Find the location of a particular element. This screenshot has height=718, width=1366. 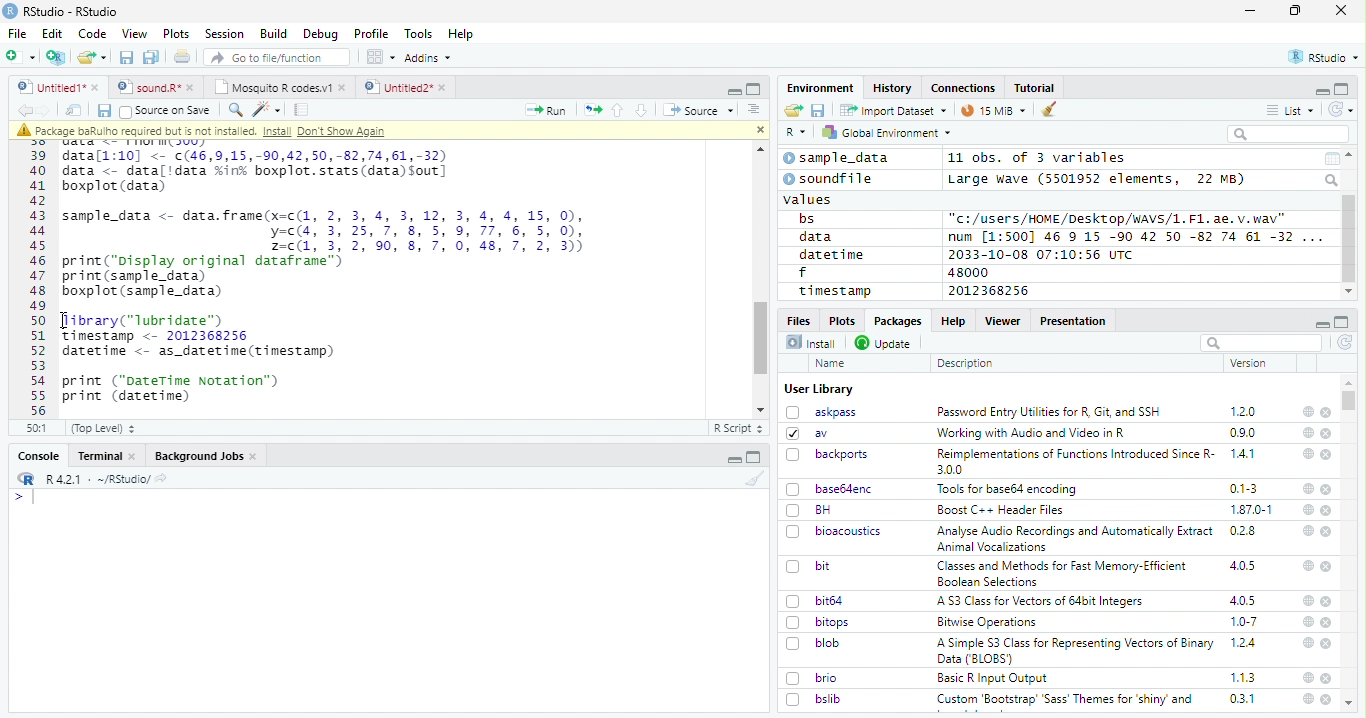

data[1:10] <- c(46,9,15,-90,42,50,-82,74,61,-32)

data <_ data[!data ink boxplot.stats(data)sout]

boxplot (data)

sample_data <- data.frame(x=c(1, 2, 3, 4, 3, 12, 3, 4, 4, 15, 0),
y-c(4, 3, 25,7, 8,5, 9,77, 6,5, 0),
2=c(1, 3, 2, 90, 8, 7, 0, 48, 7, 2, 3))

print("pisplay original dataframe™)

print (sample_data)

boxplot (sample_data)

Jibrary("lubridate™)

Timestamp <- 2012368256

datetime <- as_datetime(tinestanp)

print ("DateTime Notation")

print (datetime) is located at coordinates (333, 276).